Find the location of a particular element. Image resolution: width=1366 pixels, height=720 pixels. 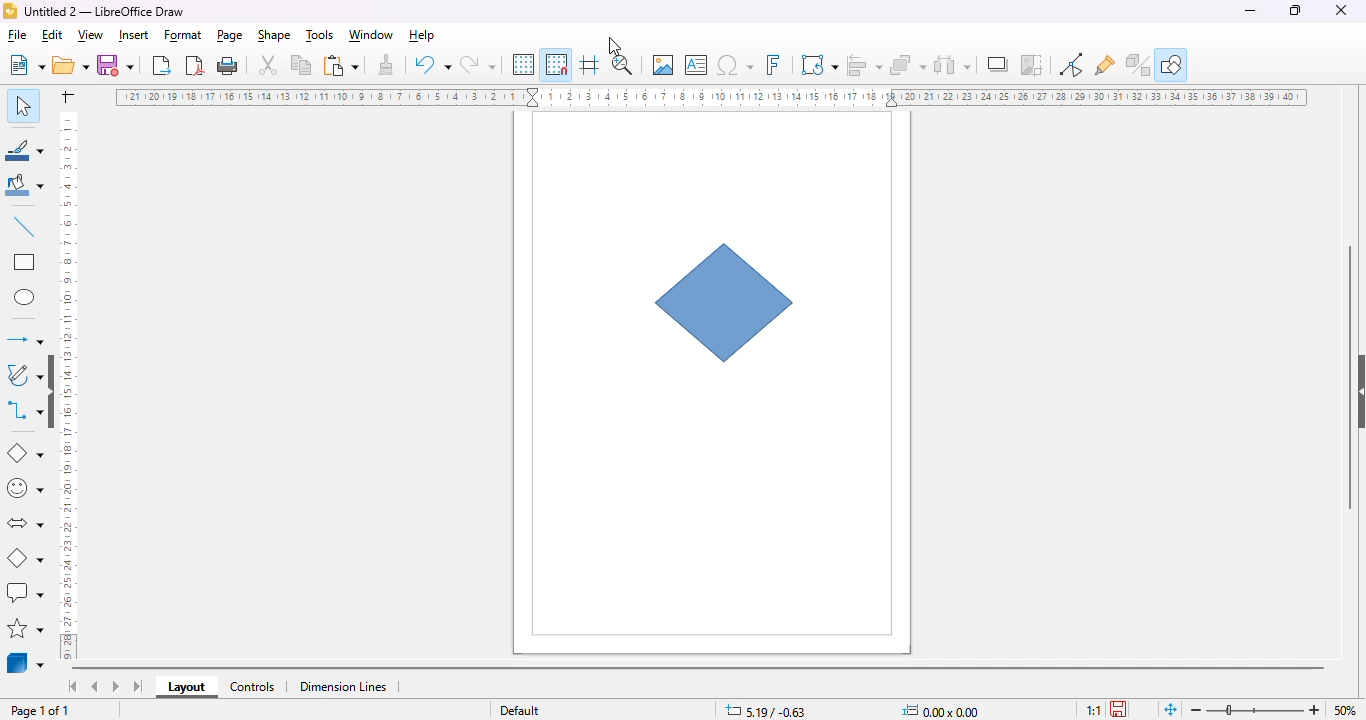

shadow is located at coordinates (998, 65).